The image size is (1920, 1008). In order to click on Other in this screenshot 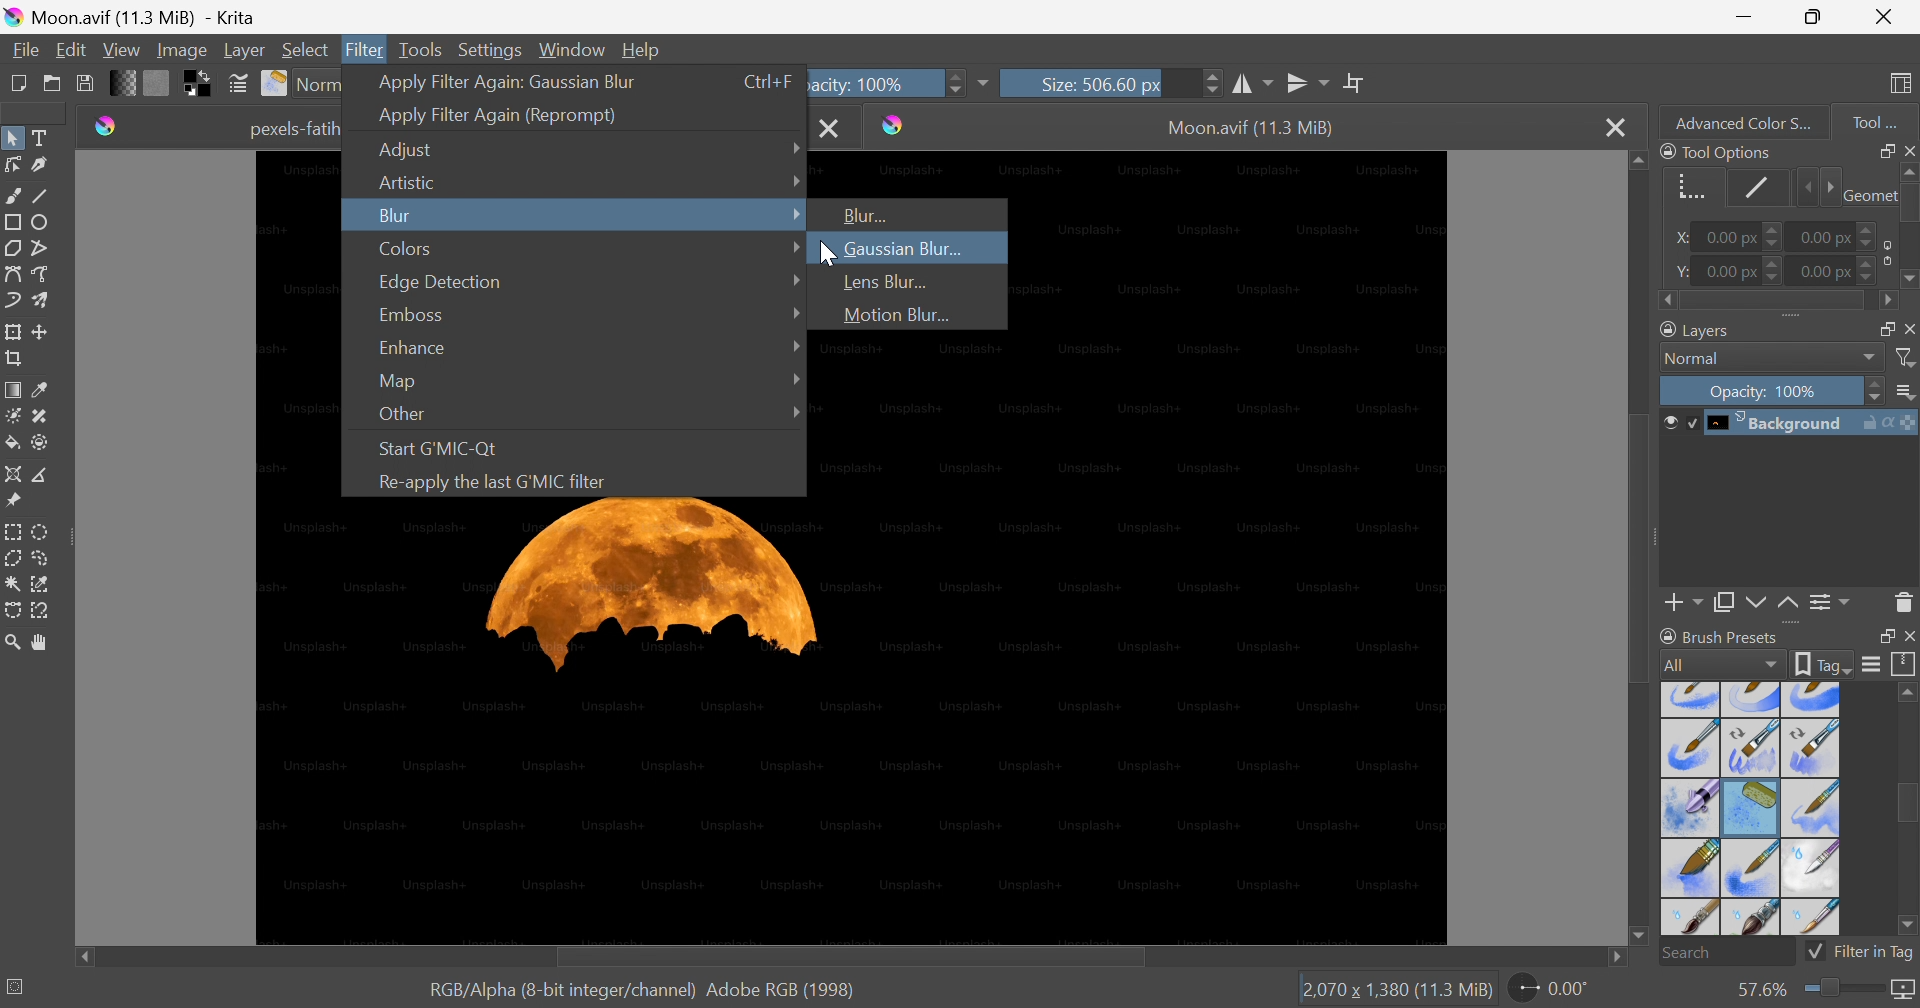, I will do `click(403, 413)`.